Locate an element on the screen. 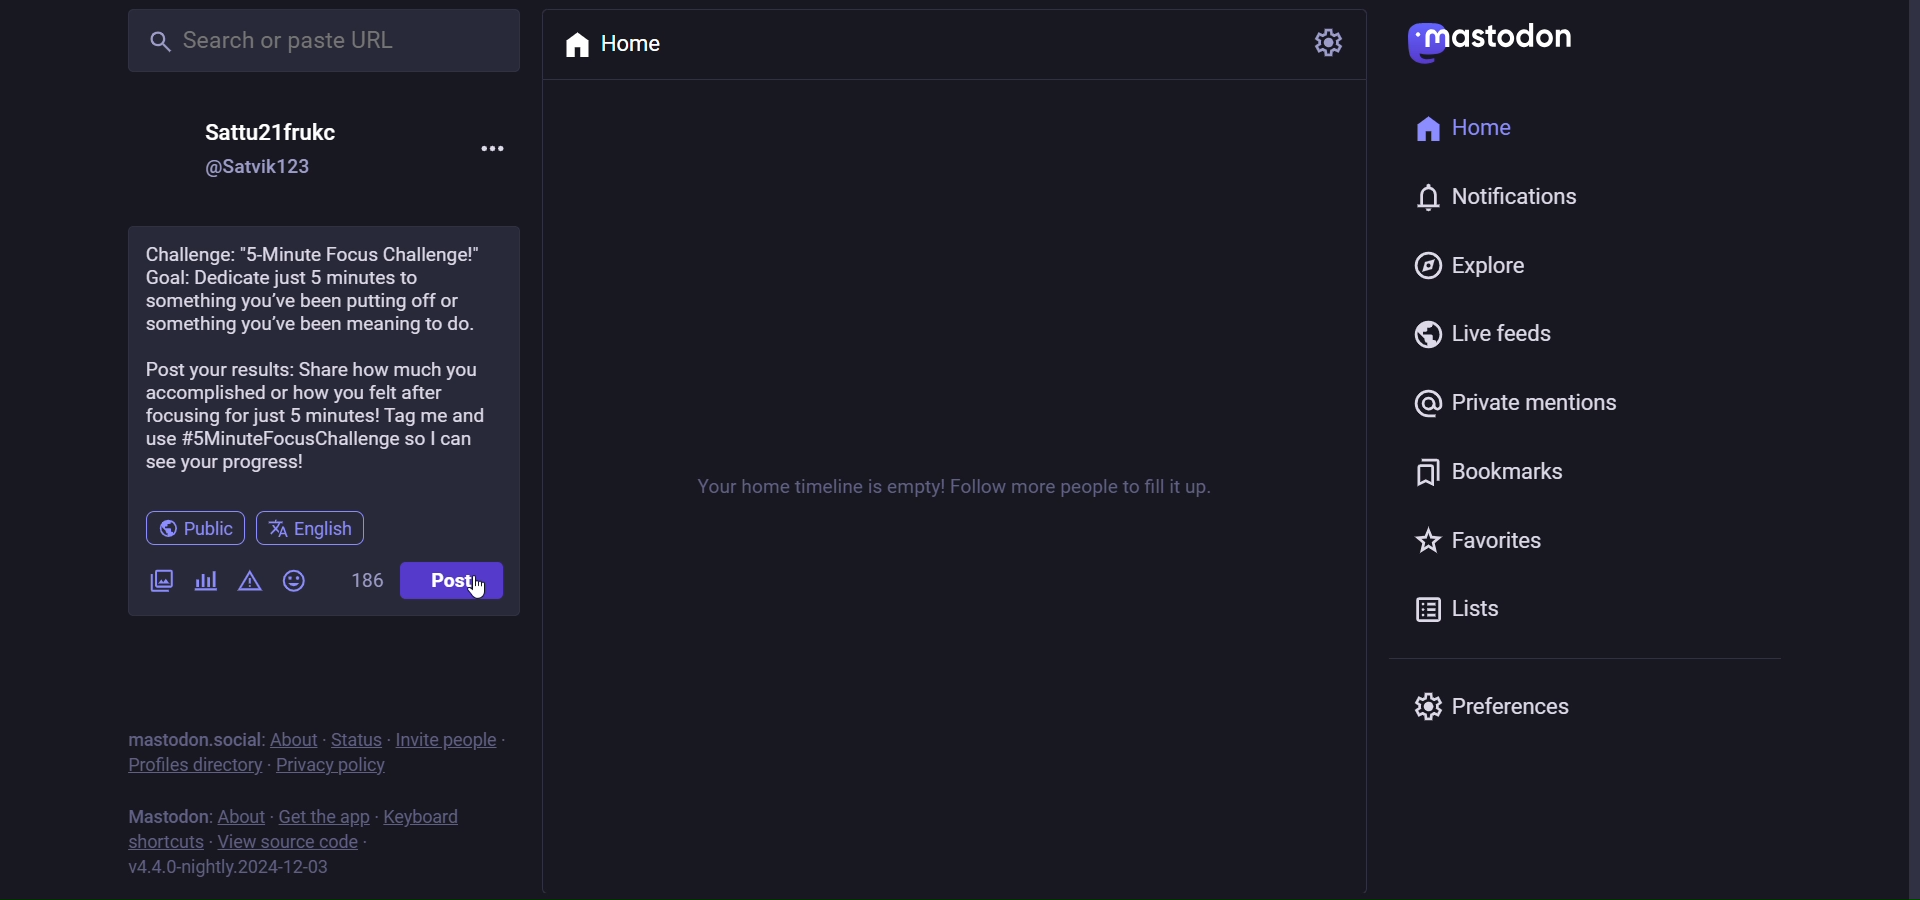  home is located at coordinates (1471, 128).